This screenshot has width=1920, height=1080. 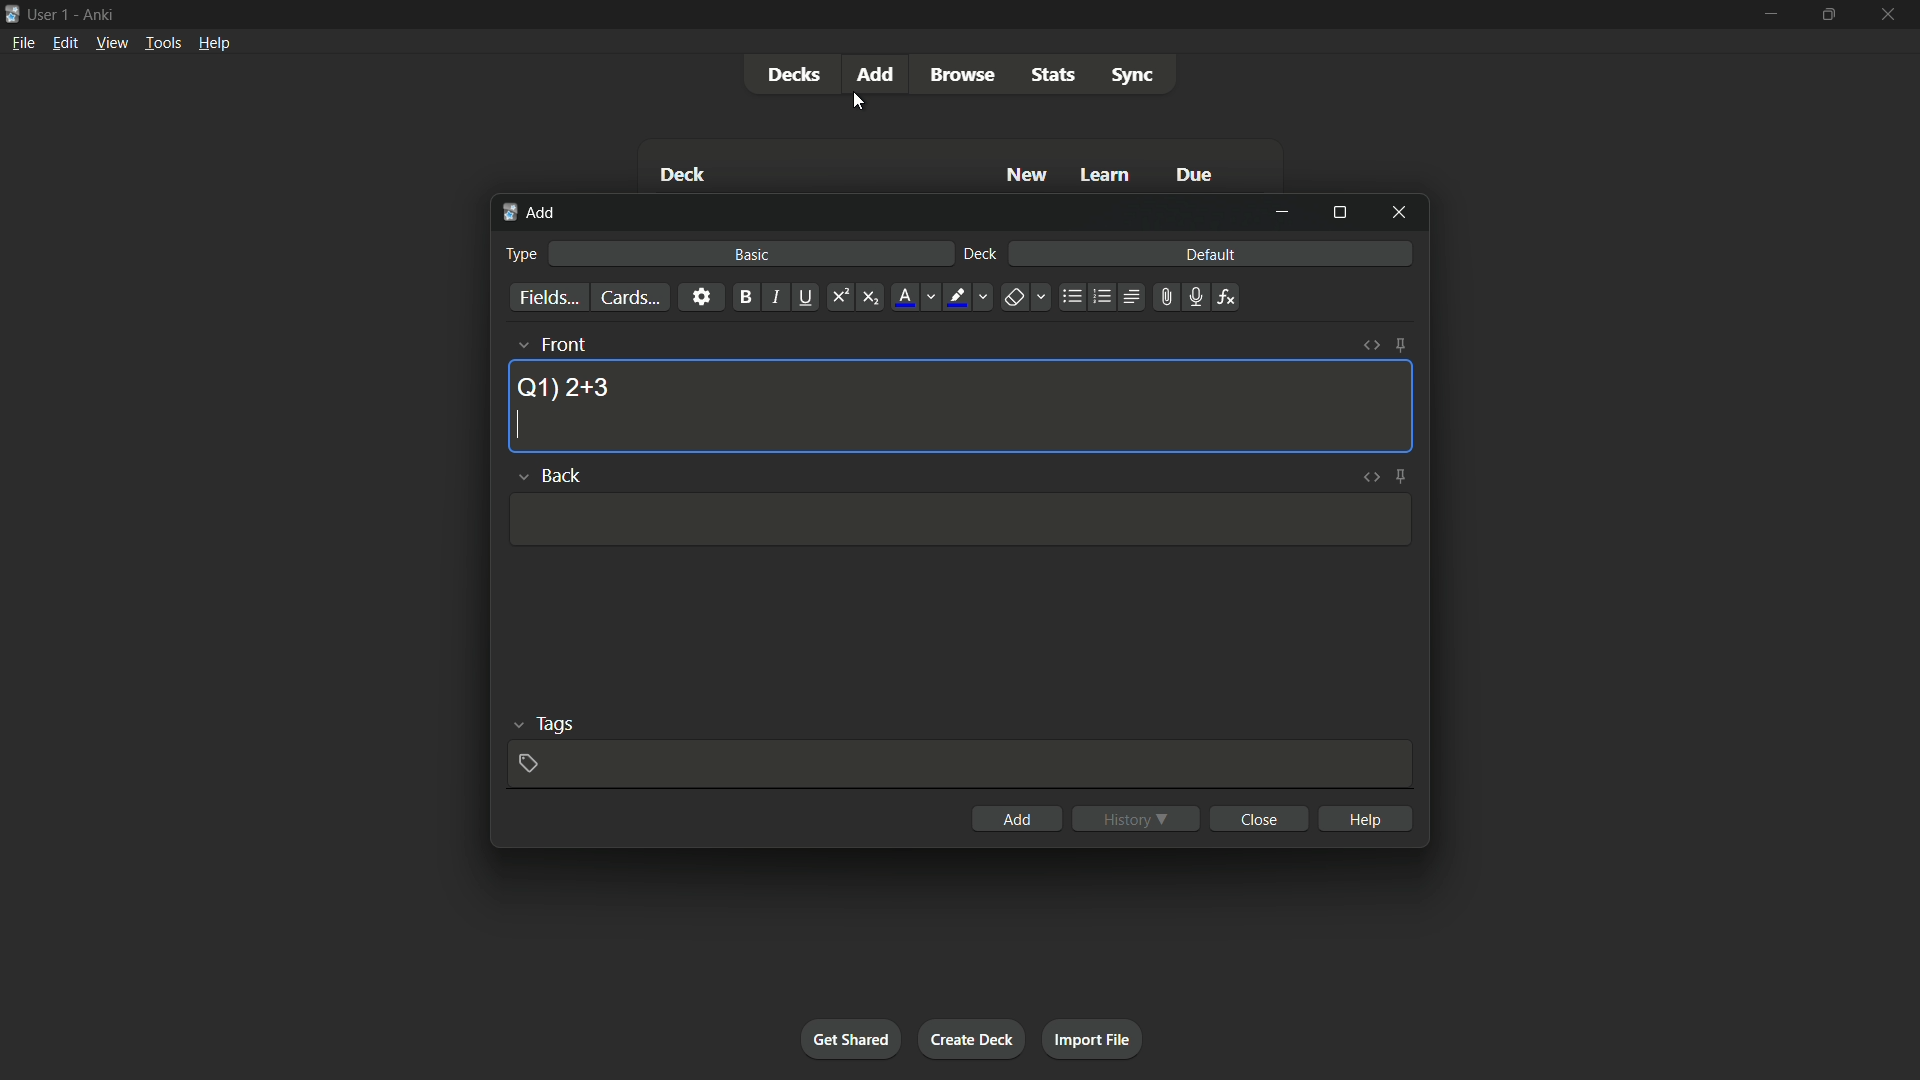 I want to click on alignment, so click(x=1130, y=298).